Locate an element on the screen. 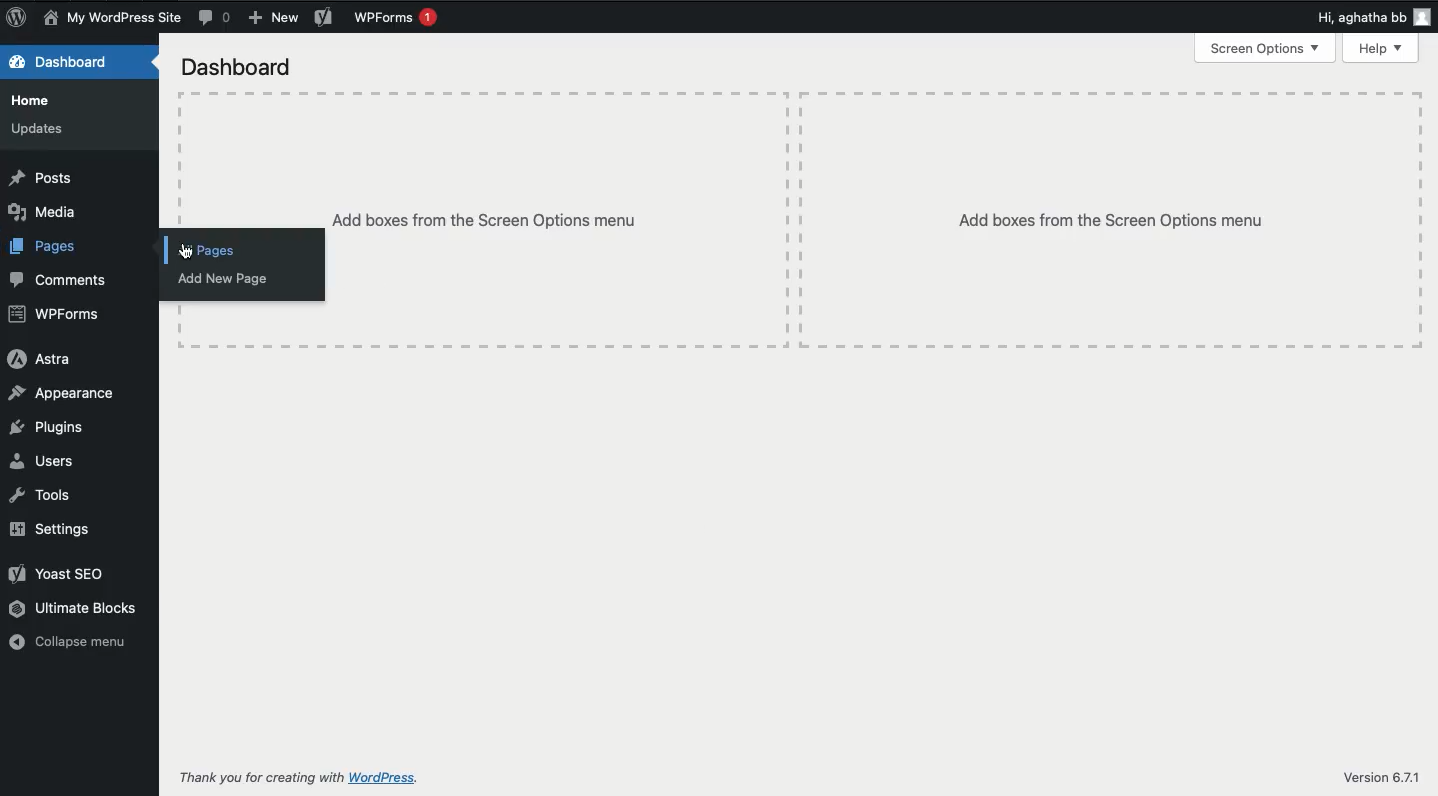  Name is located at coordinates (110, 17).